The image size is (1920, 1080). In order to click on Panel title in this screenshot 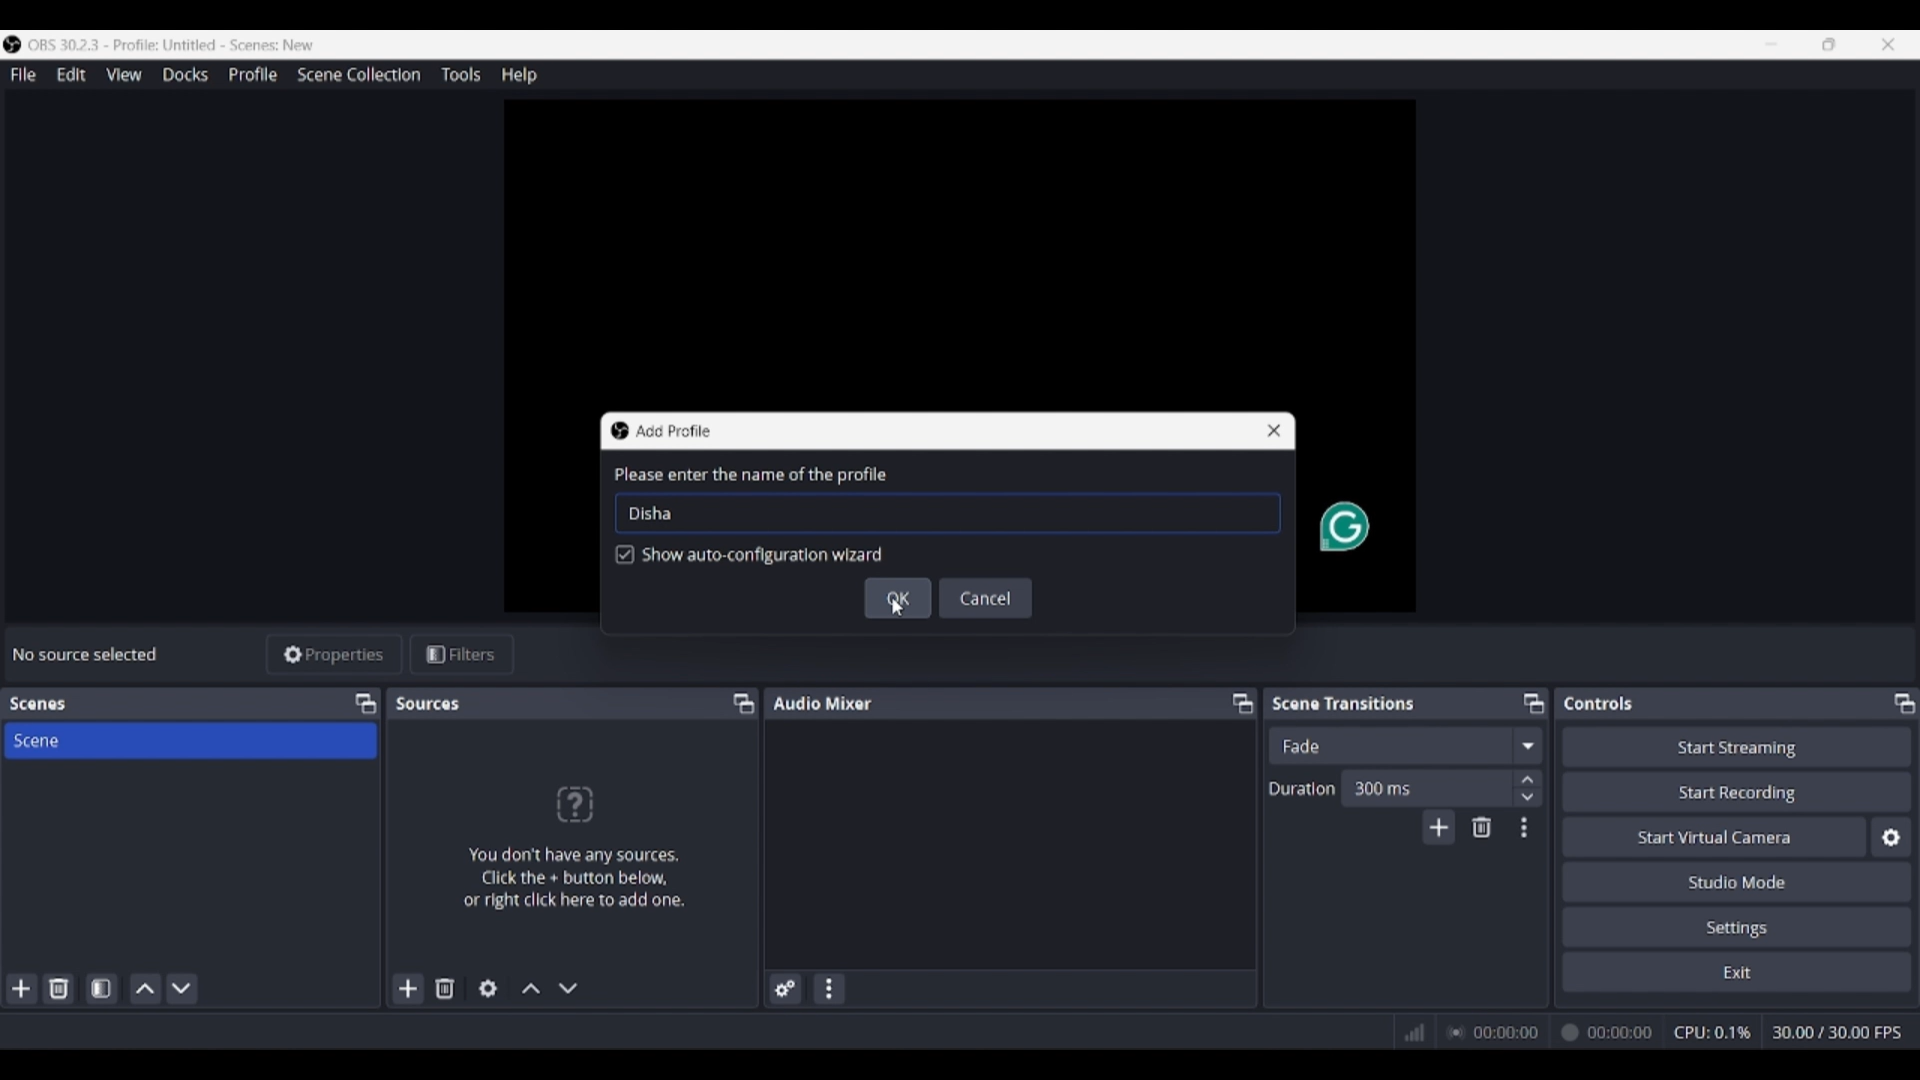, I will do `click(430, 703)`.